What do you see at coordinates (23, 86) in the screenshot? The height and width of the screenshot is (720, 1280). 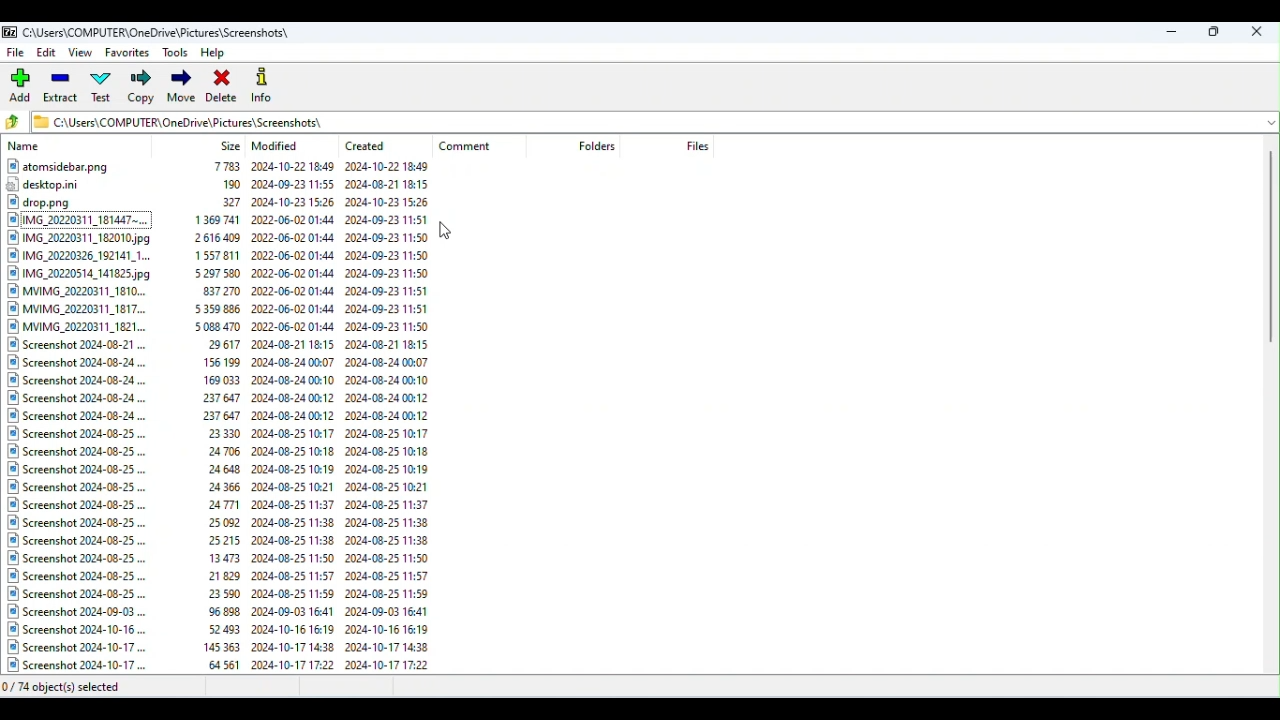 I see `Add` at bounding box center [23, 86].